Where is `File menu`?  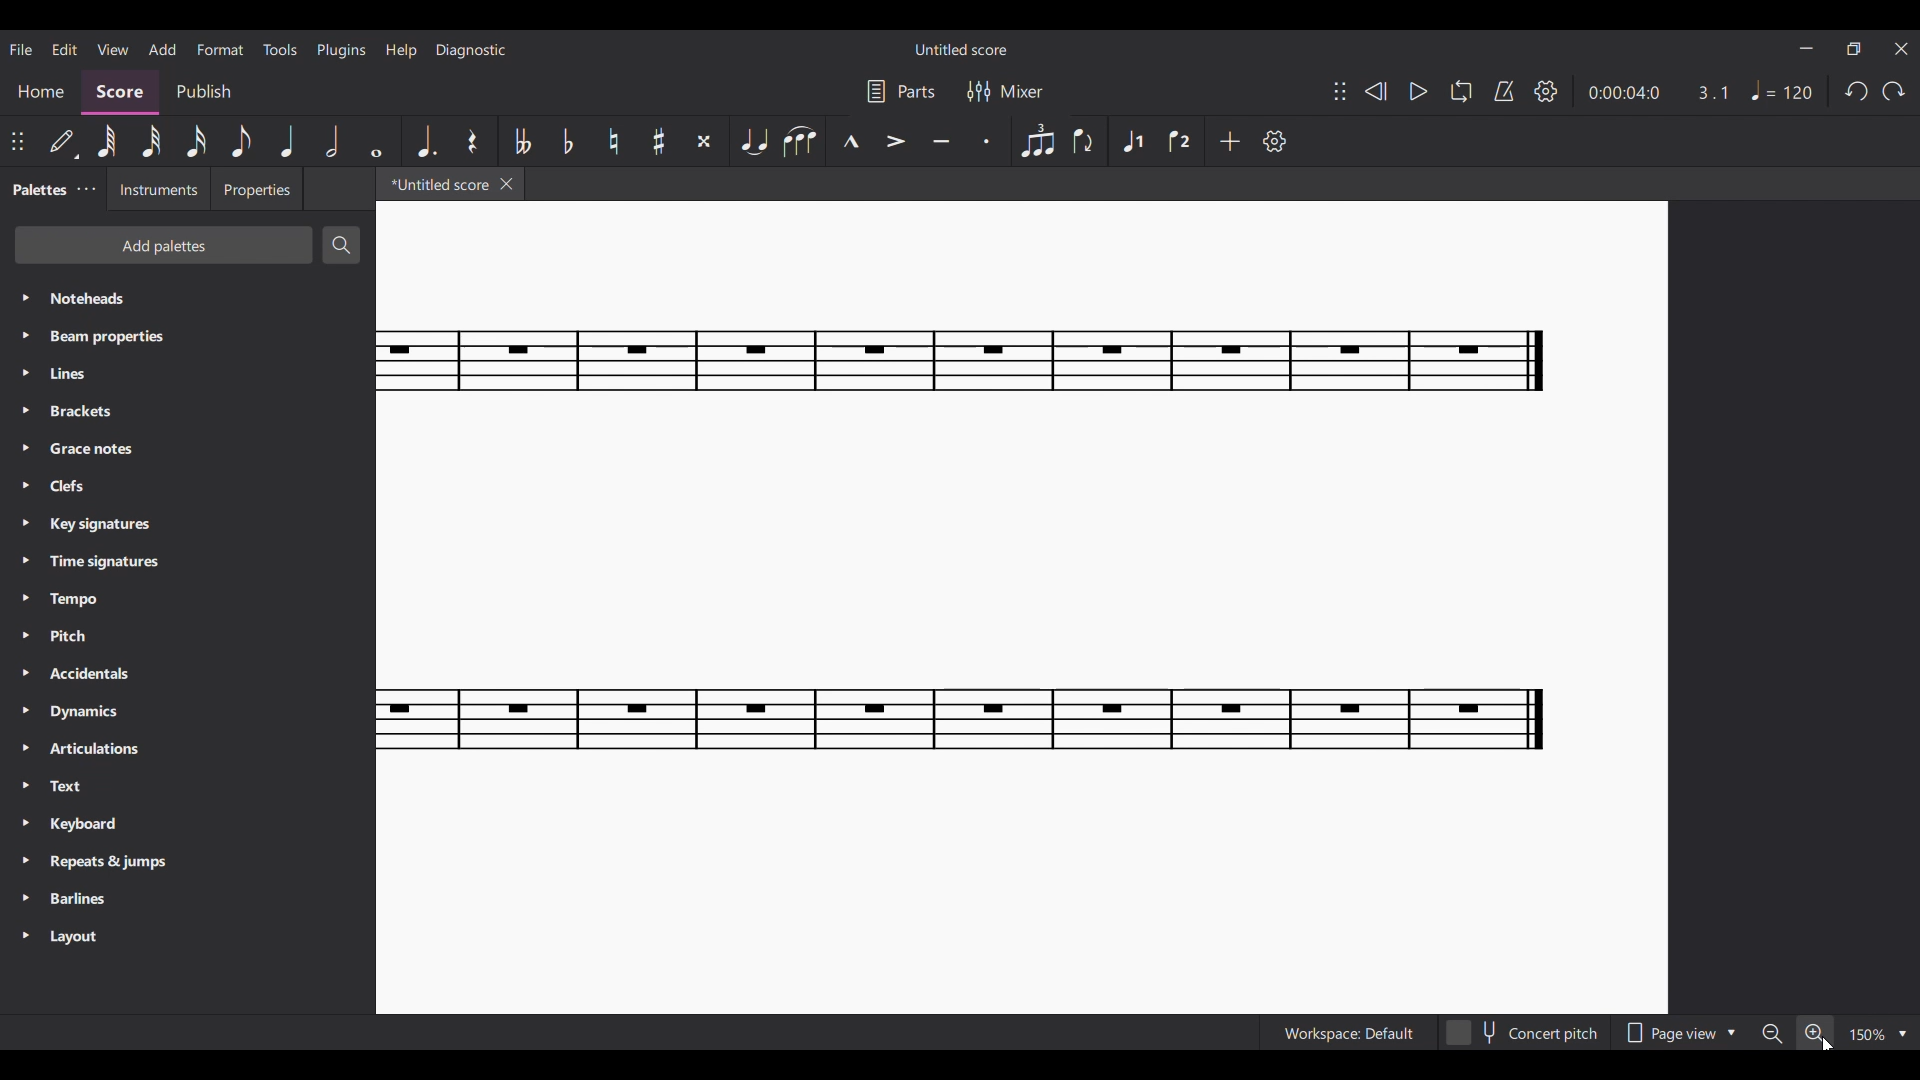 File menu is located at coordinates (21, 50).